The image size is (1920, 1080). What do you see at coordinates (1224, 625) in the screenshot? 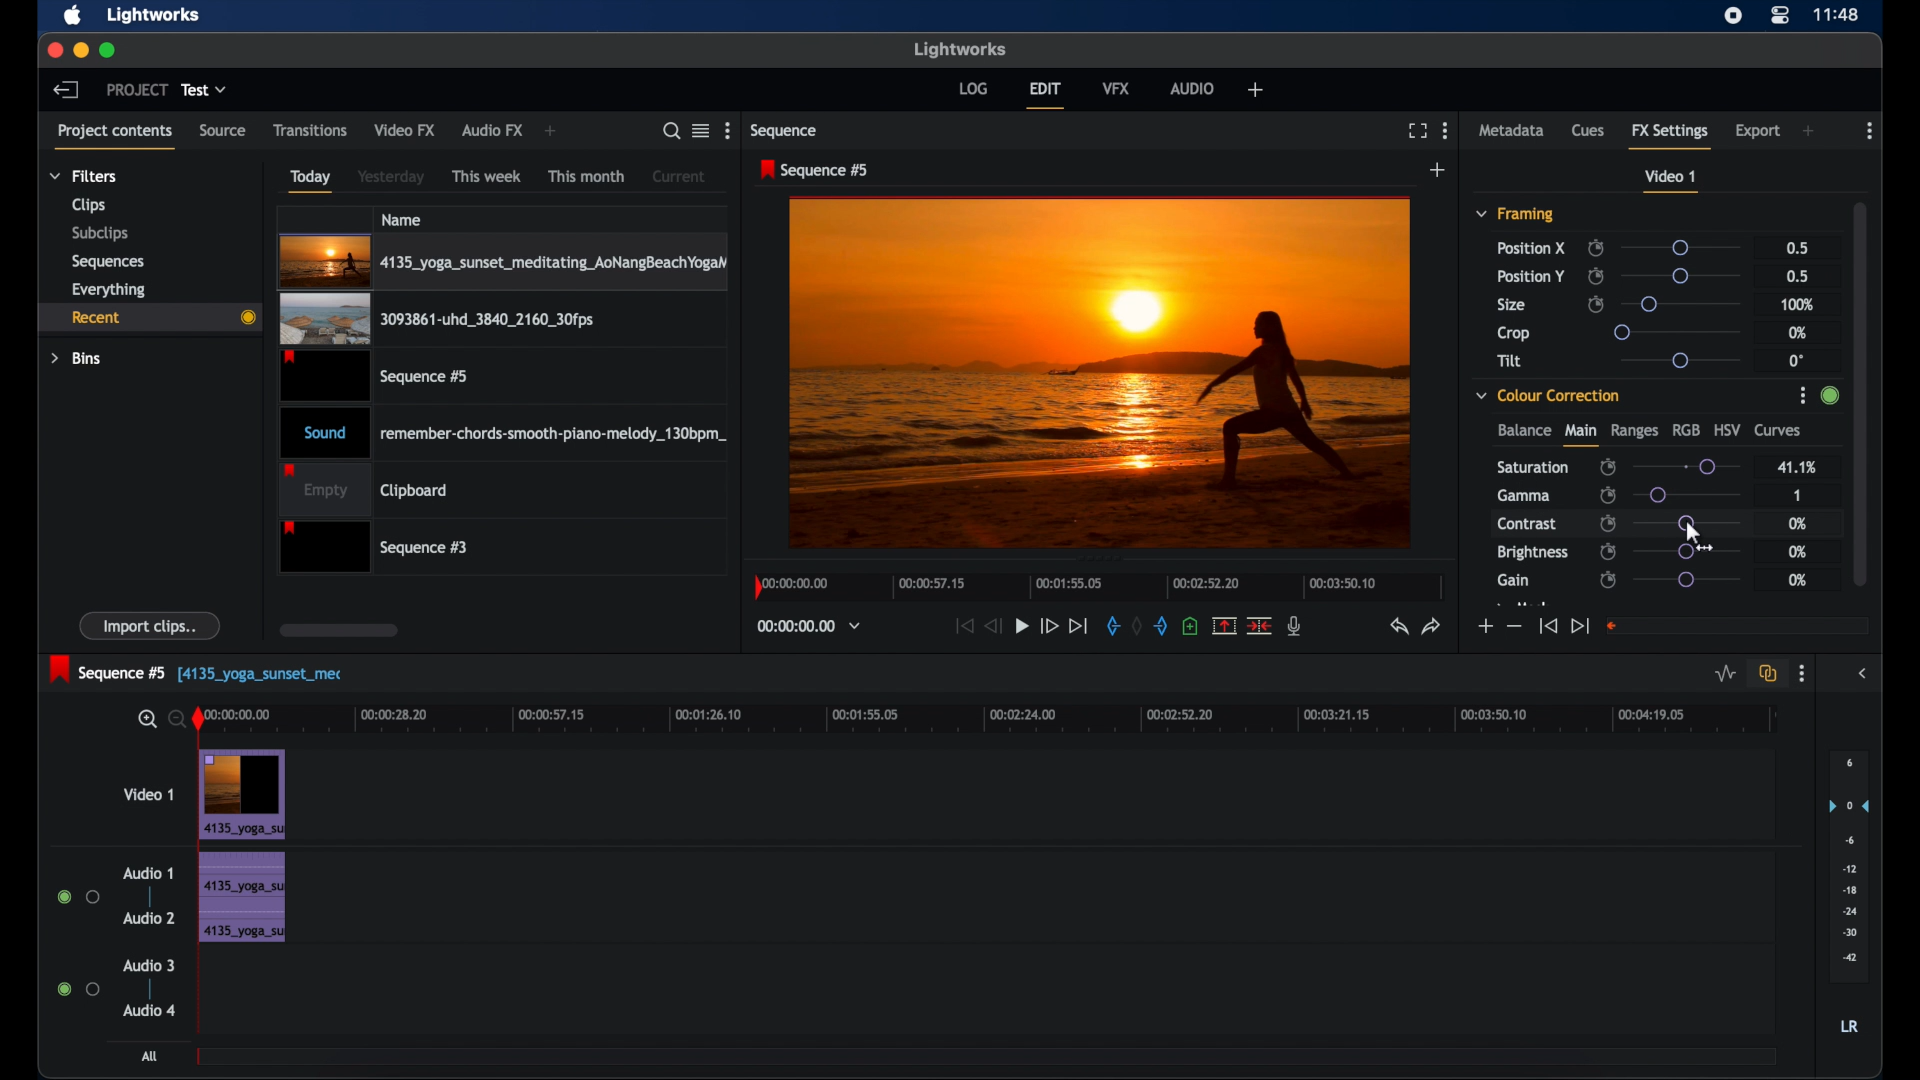
I see `split` at bounding box center [1224, 625].